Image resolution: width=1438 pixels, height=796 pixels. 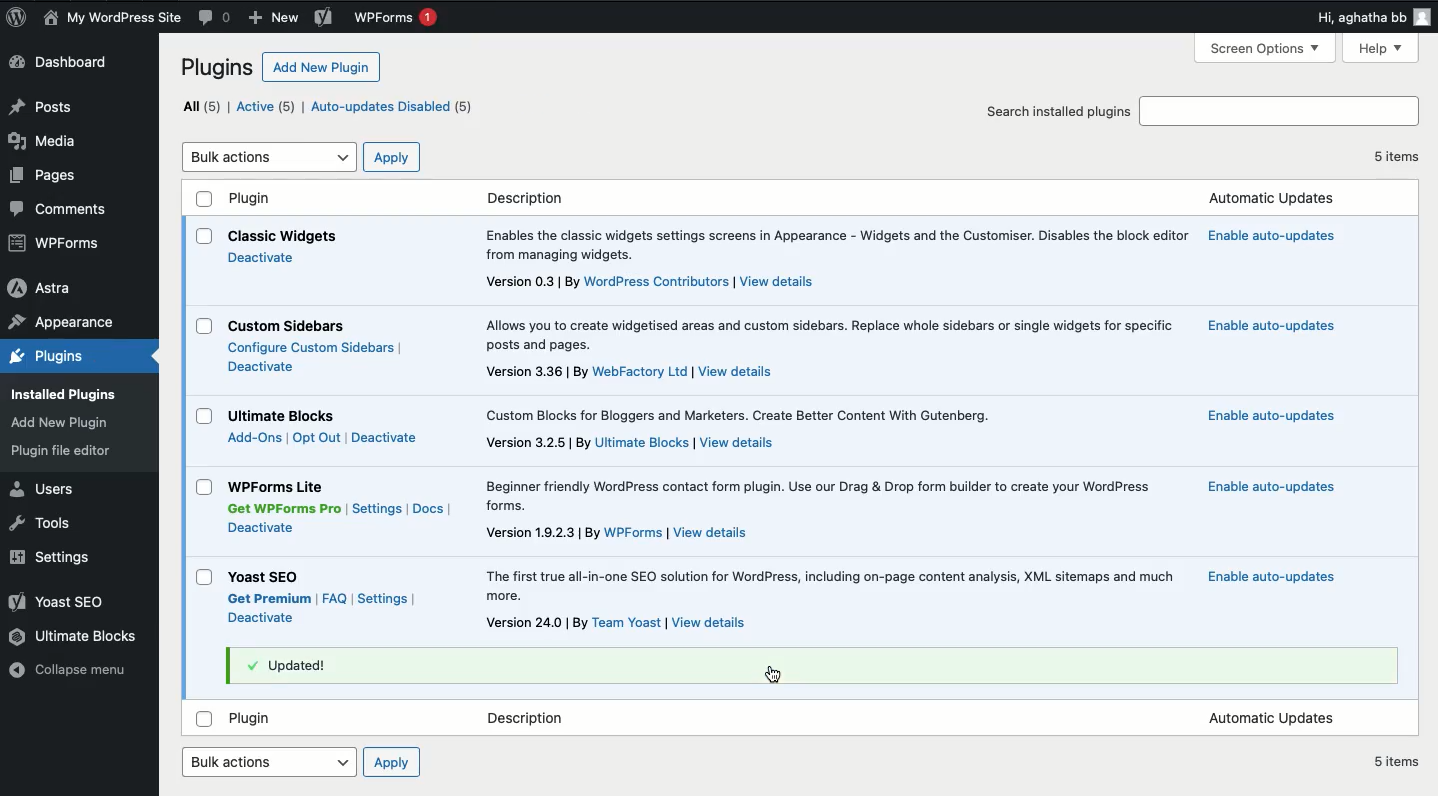 What do you see at coordinates (1269, 47) in the screenshot?
I see `Screen options` at bounding box center [1269, 47].